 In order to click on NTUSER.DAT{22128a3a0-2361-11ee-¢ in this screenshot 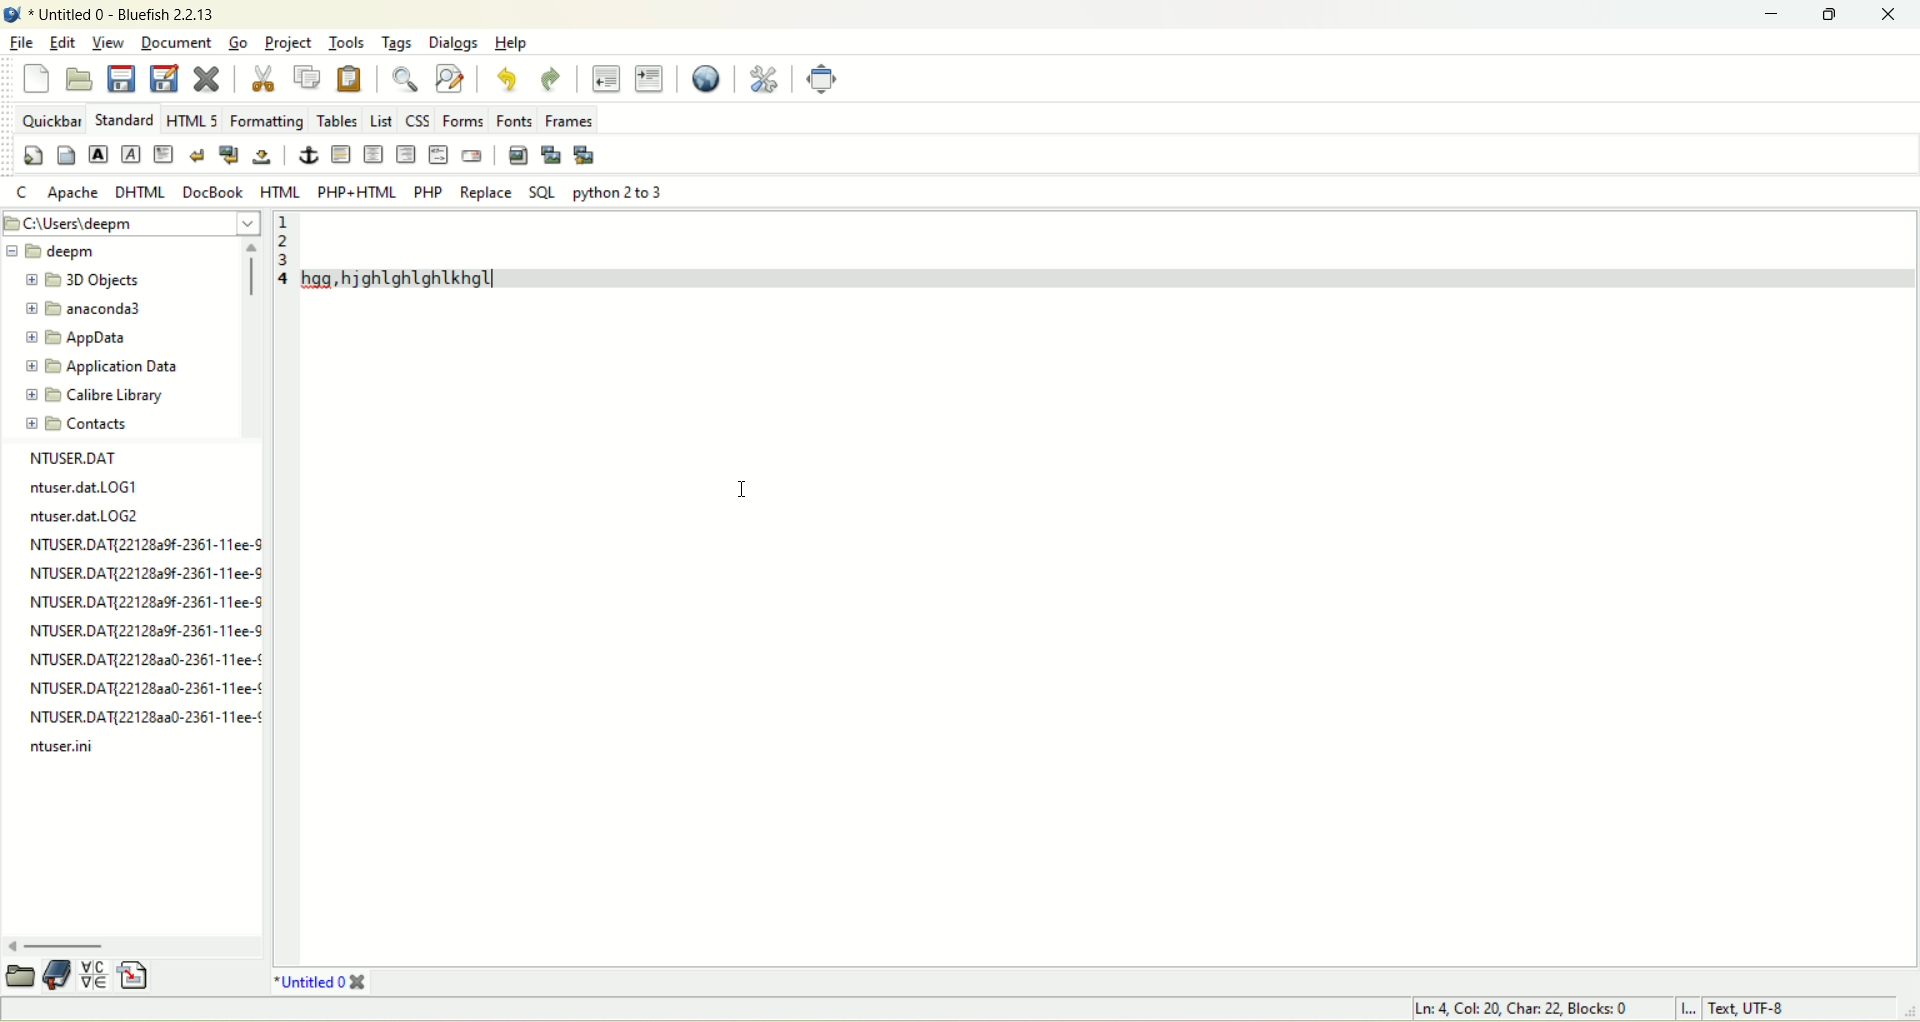, I will do `click(140, 688)`.